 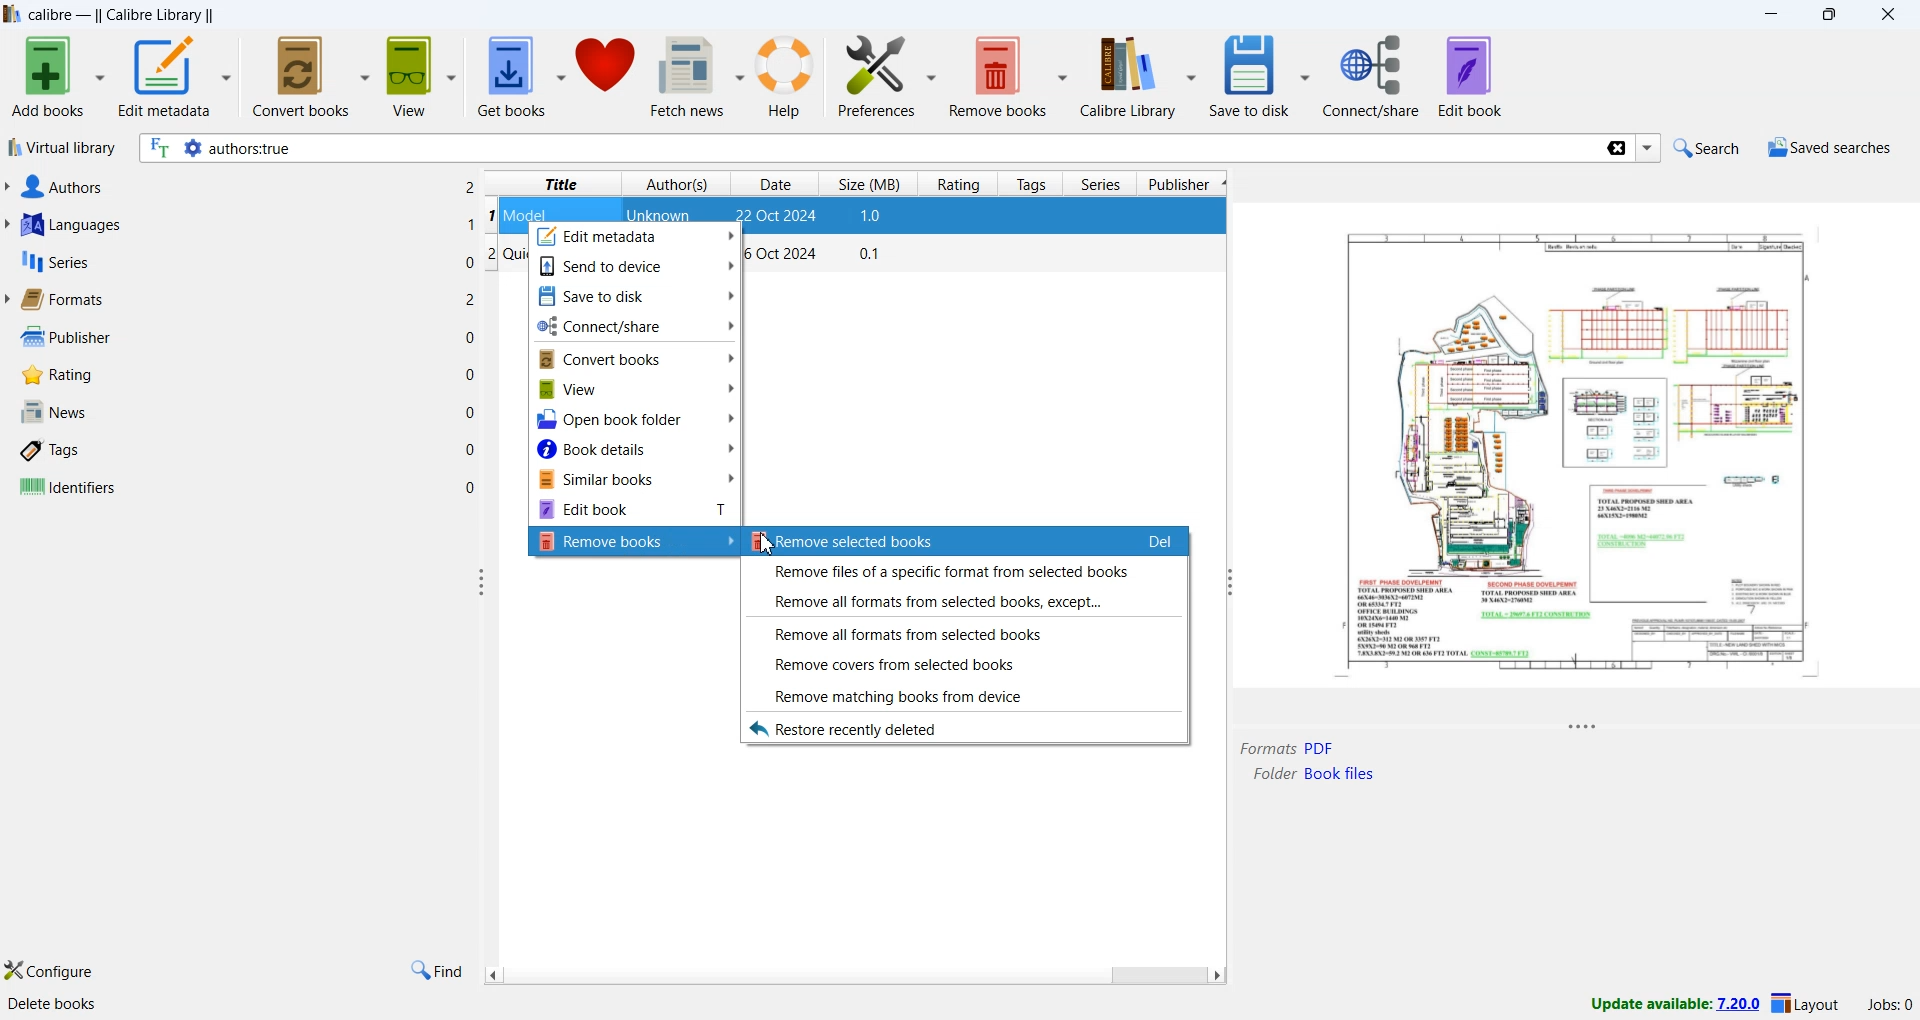 What do you see at coordinates (1665, 1004) in the screenshot?
I see `update available` at bounding box center [1665, 1004].